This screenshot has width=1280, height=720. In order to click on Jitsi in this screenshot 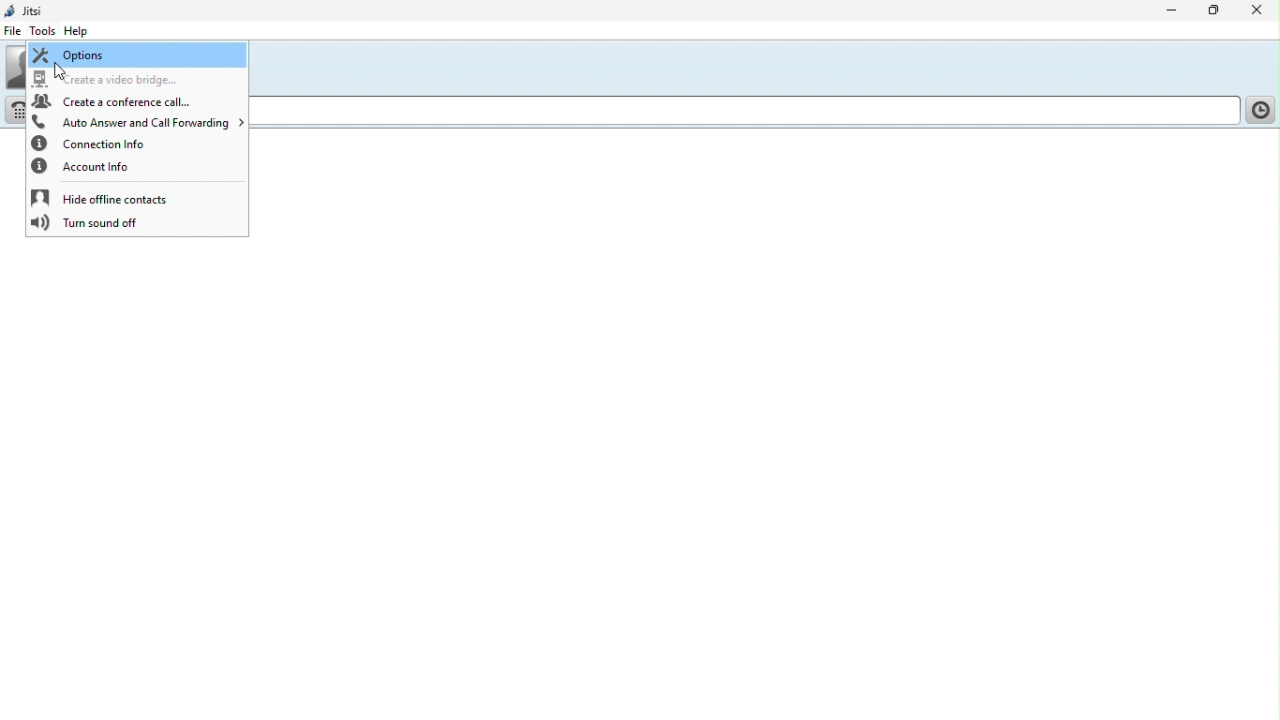, I will do `click(26, 9)`.